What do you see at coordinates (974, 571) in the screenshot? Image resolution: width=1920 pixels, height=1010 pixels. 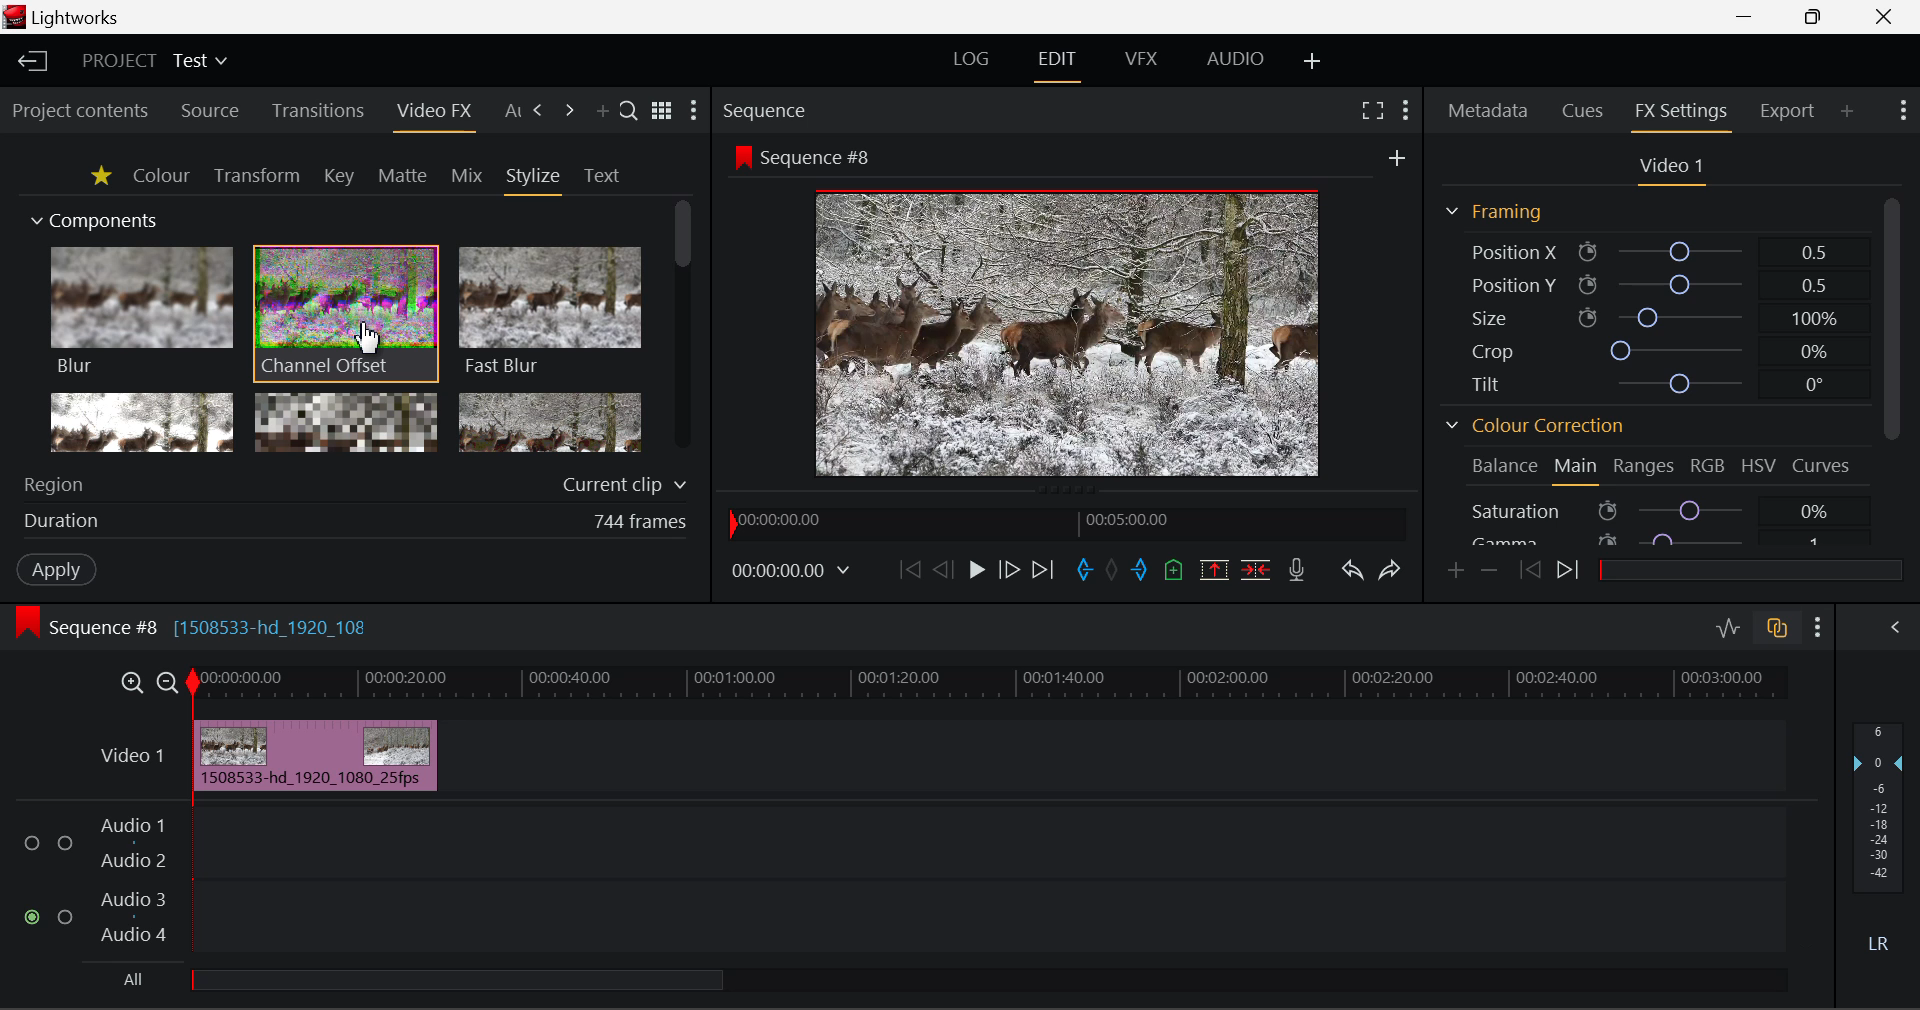 I see `Play` at bounding box center [974, 571].